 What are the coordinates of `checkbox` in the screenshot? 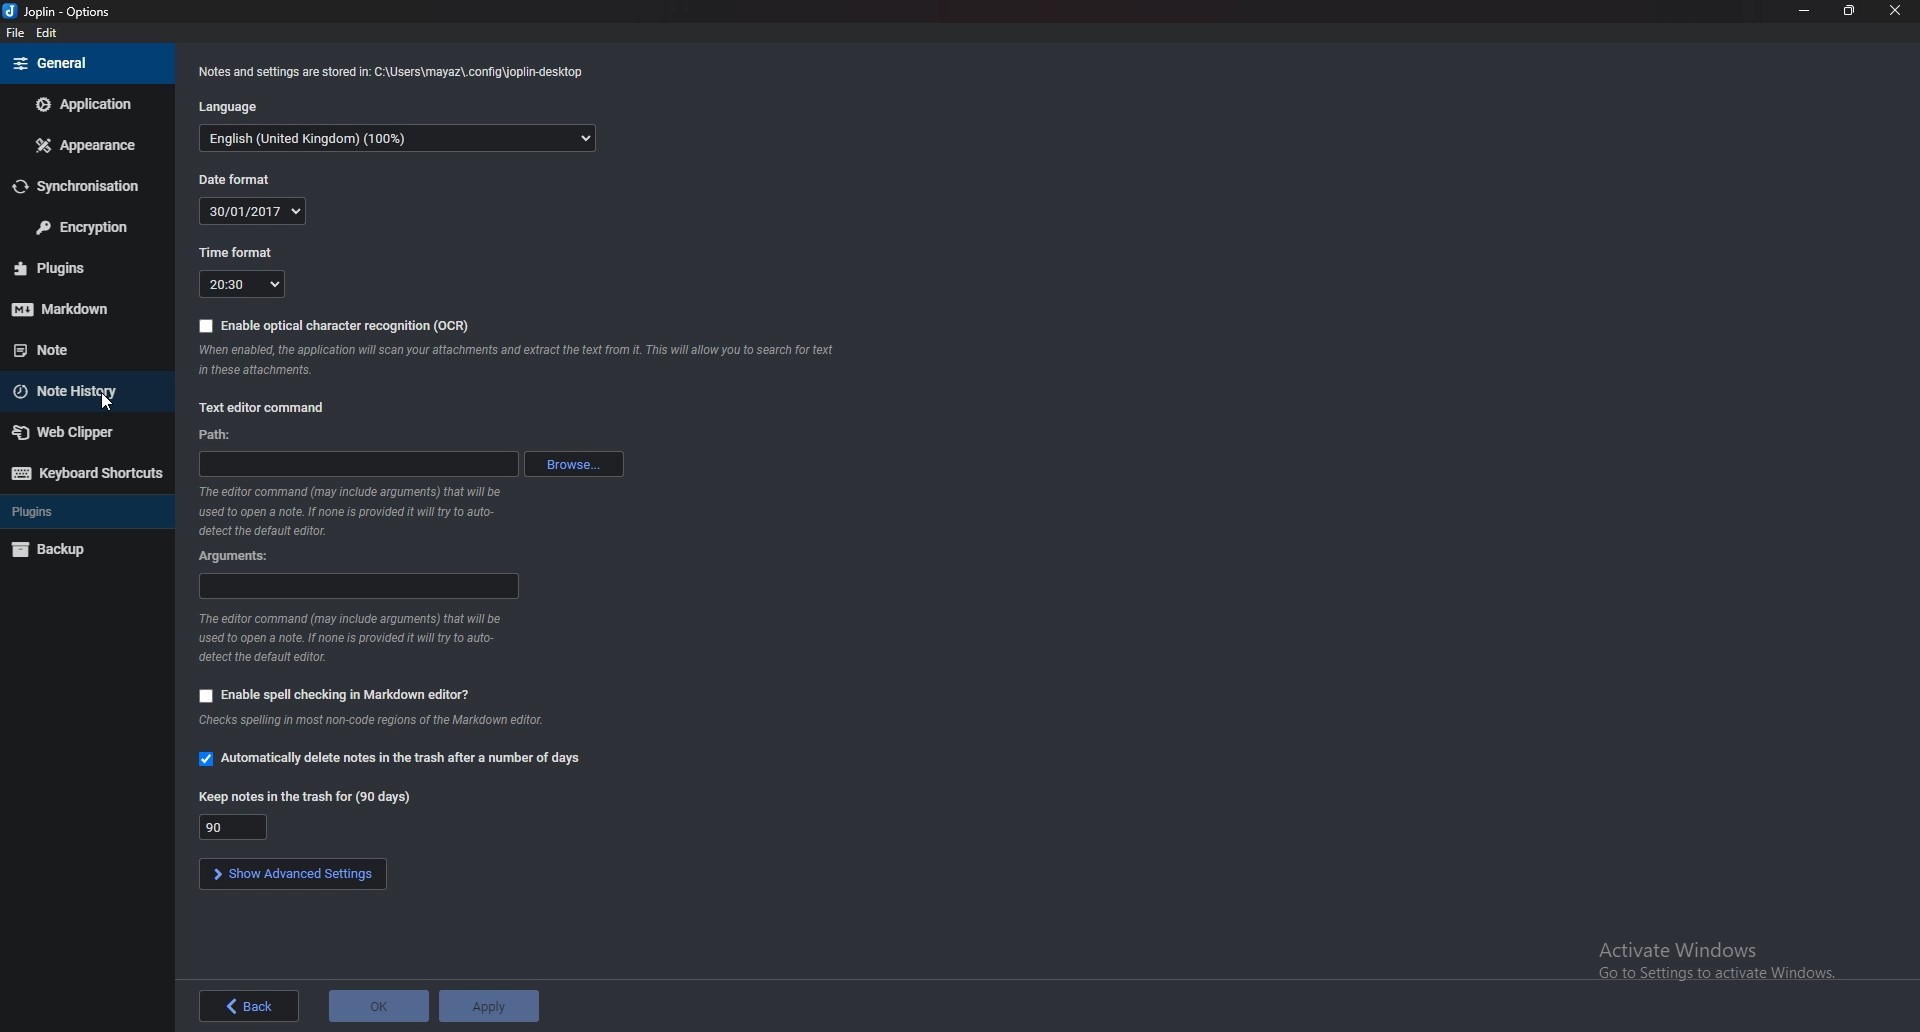 It's located at (206, 758).